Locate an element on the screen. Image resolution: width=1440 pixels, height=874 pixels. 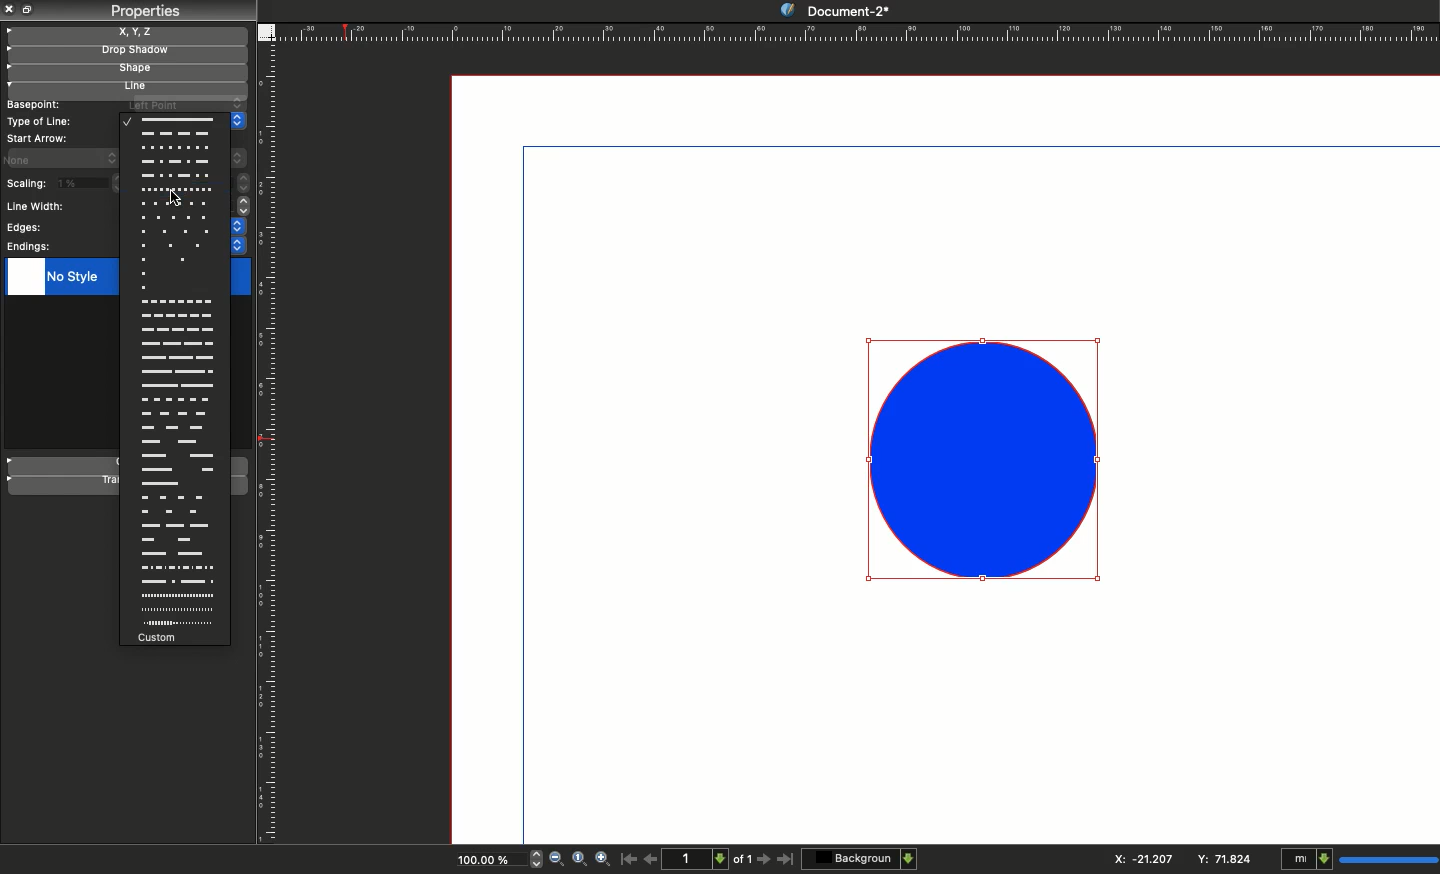
line option is located at coordinates (176, 399).